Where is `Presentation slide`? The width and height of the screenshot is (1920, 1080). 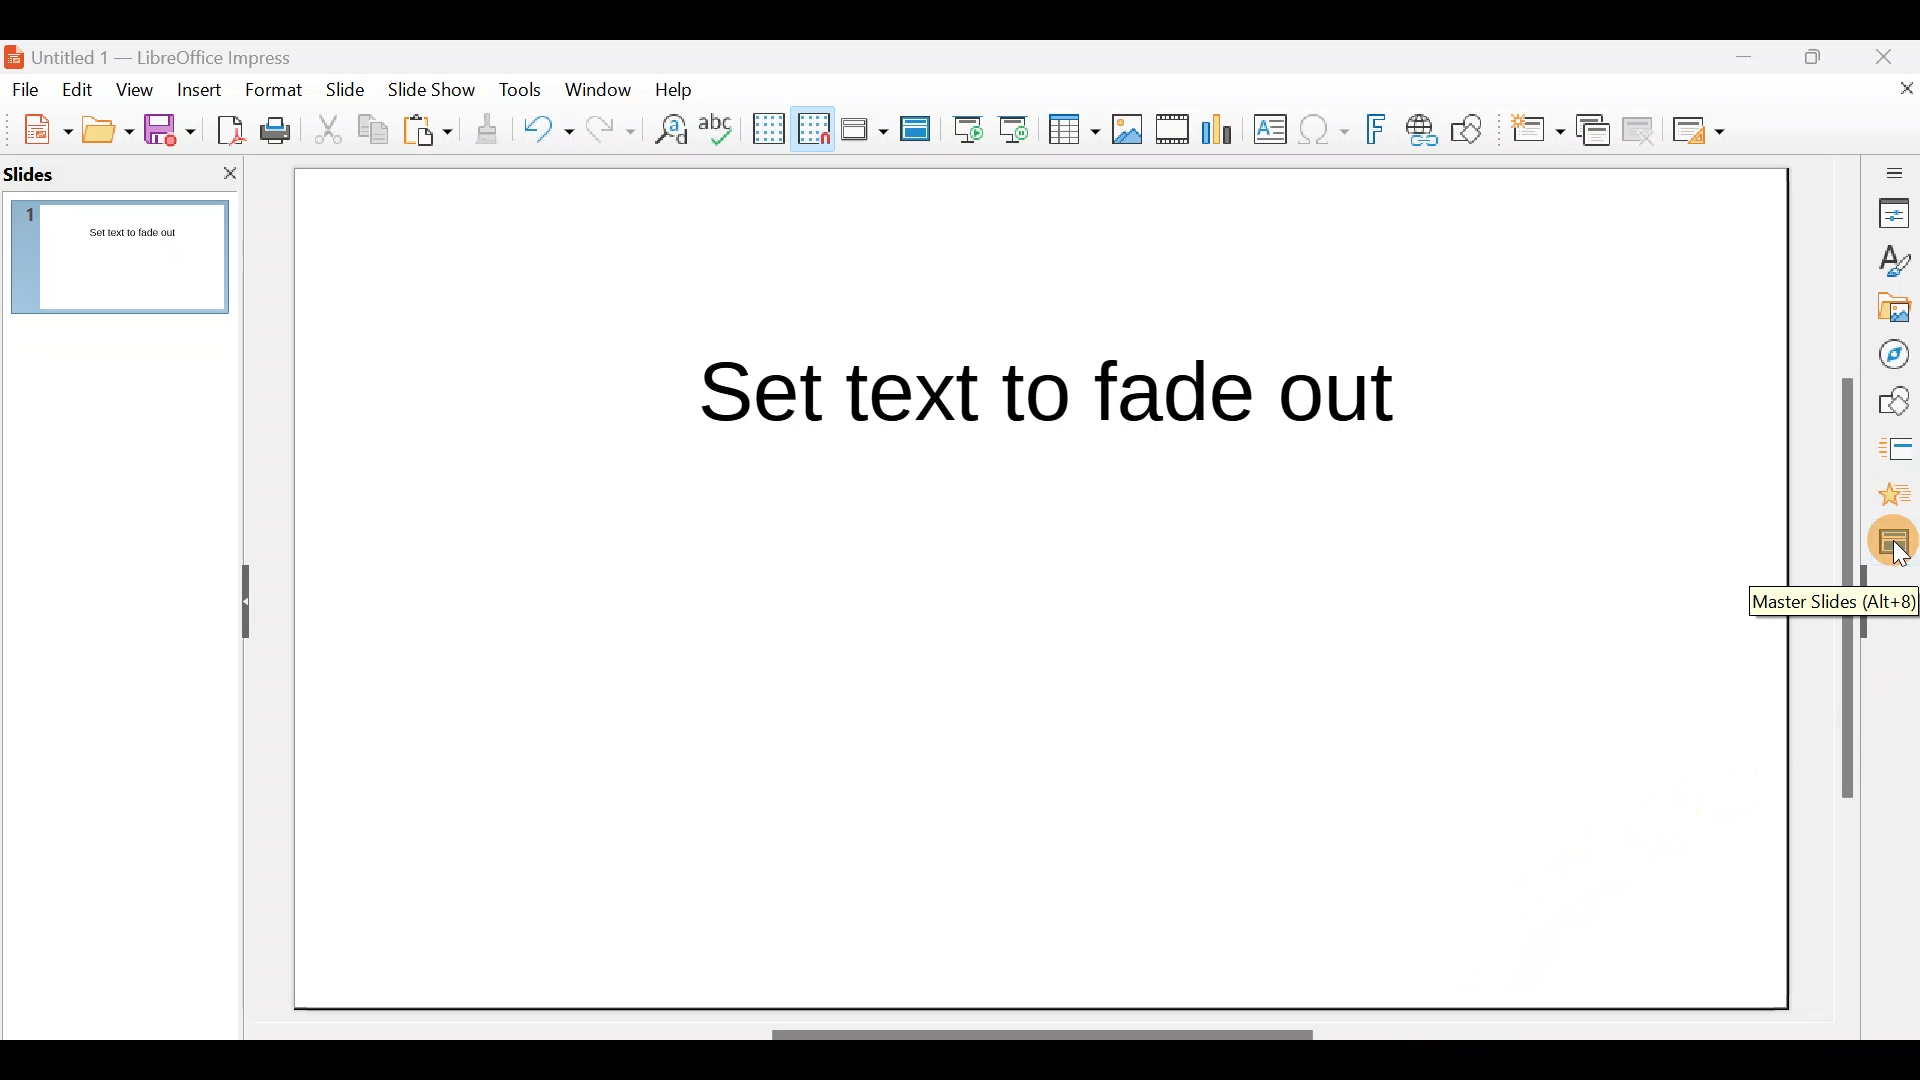
Presentation slide is located at coordinates (1028, 569).